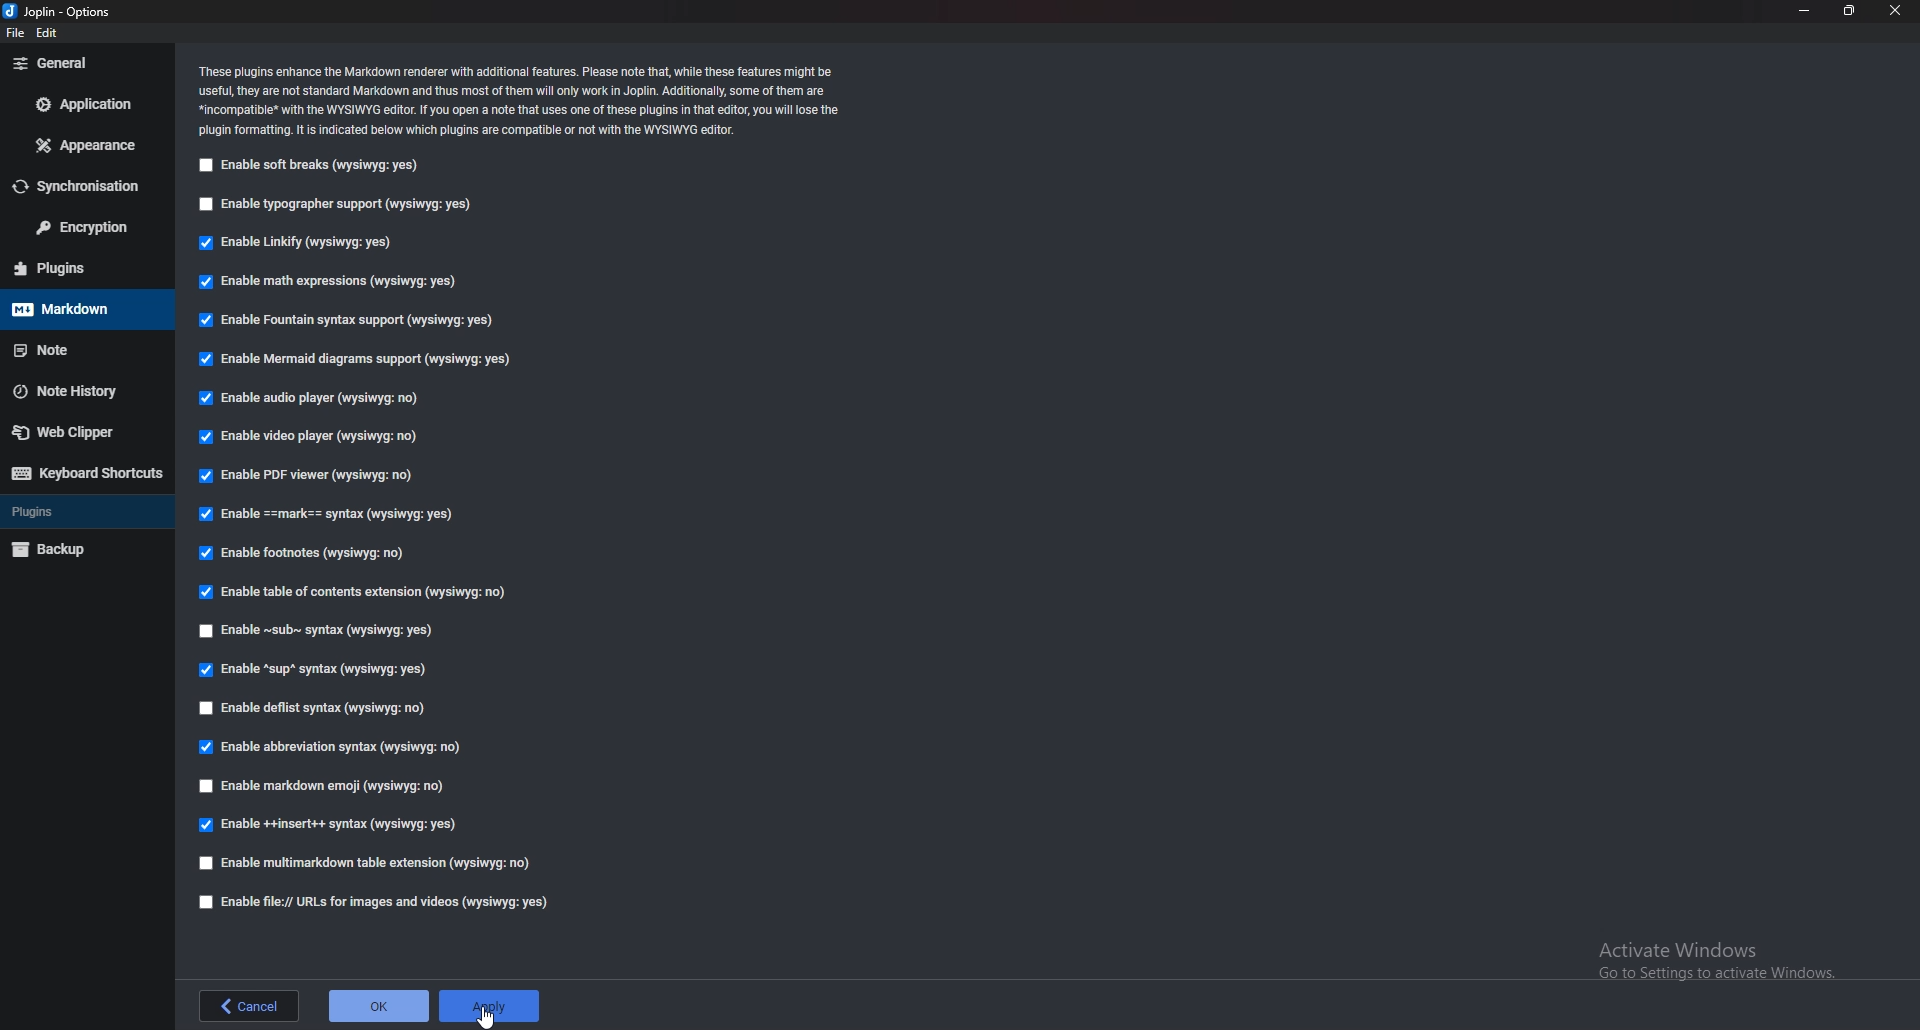 Image resolution: width=1920 pixels, height=1030 pixels. I want to click on Plugins, so click(86, 512).